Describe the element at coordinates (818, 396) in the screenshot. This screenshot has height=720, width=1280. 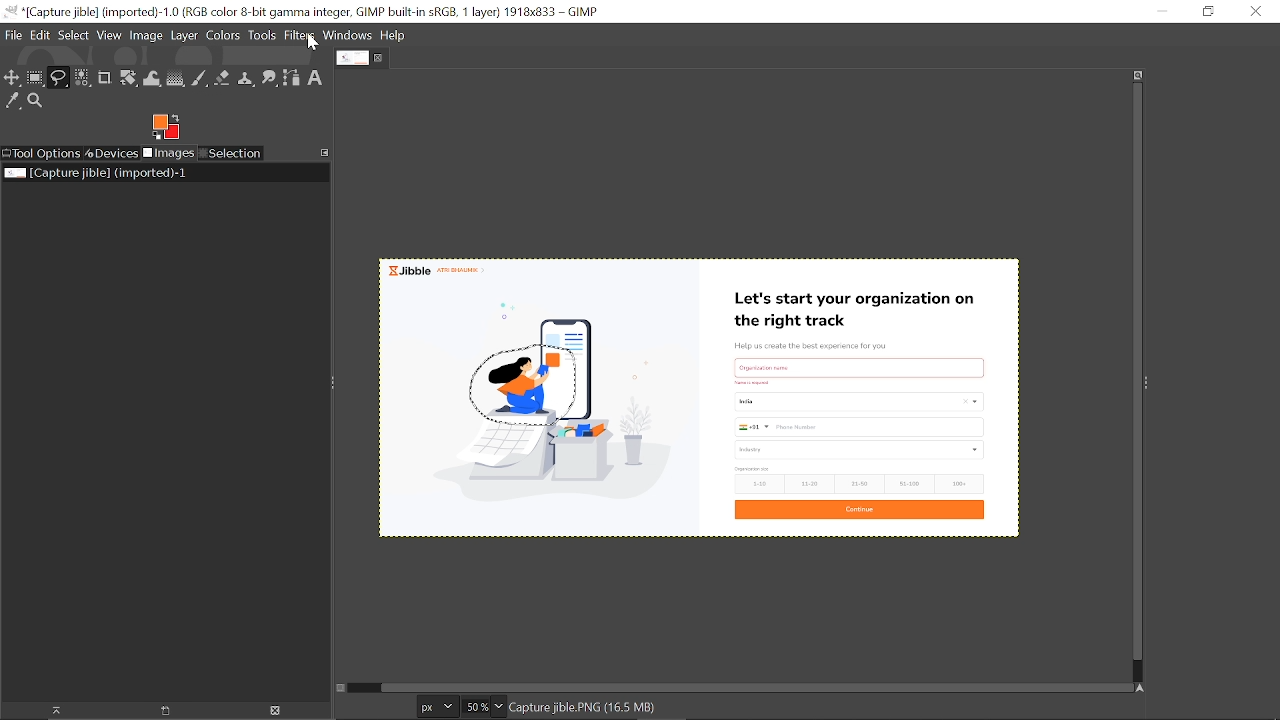
I see `Current image` at that location.